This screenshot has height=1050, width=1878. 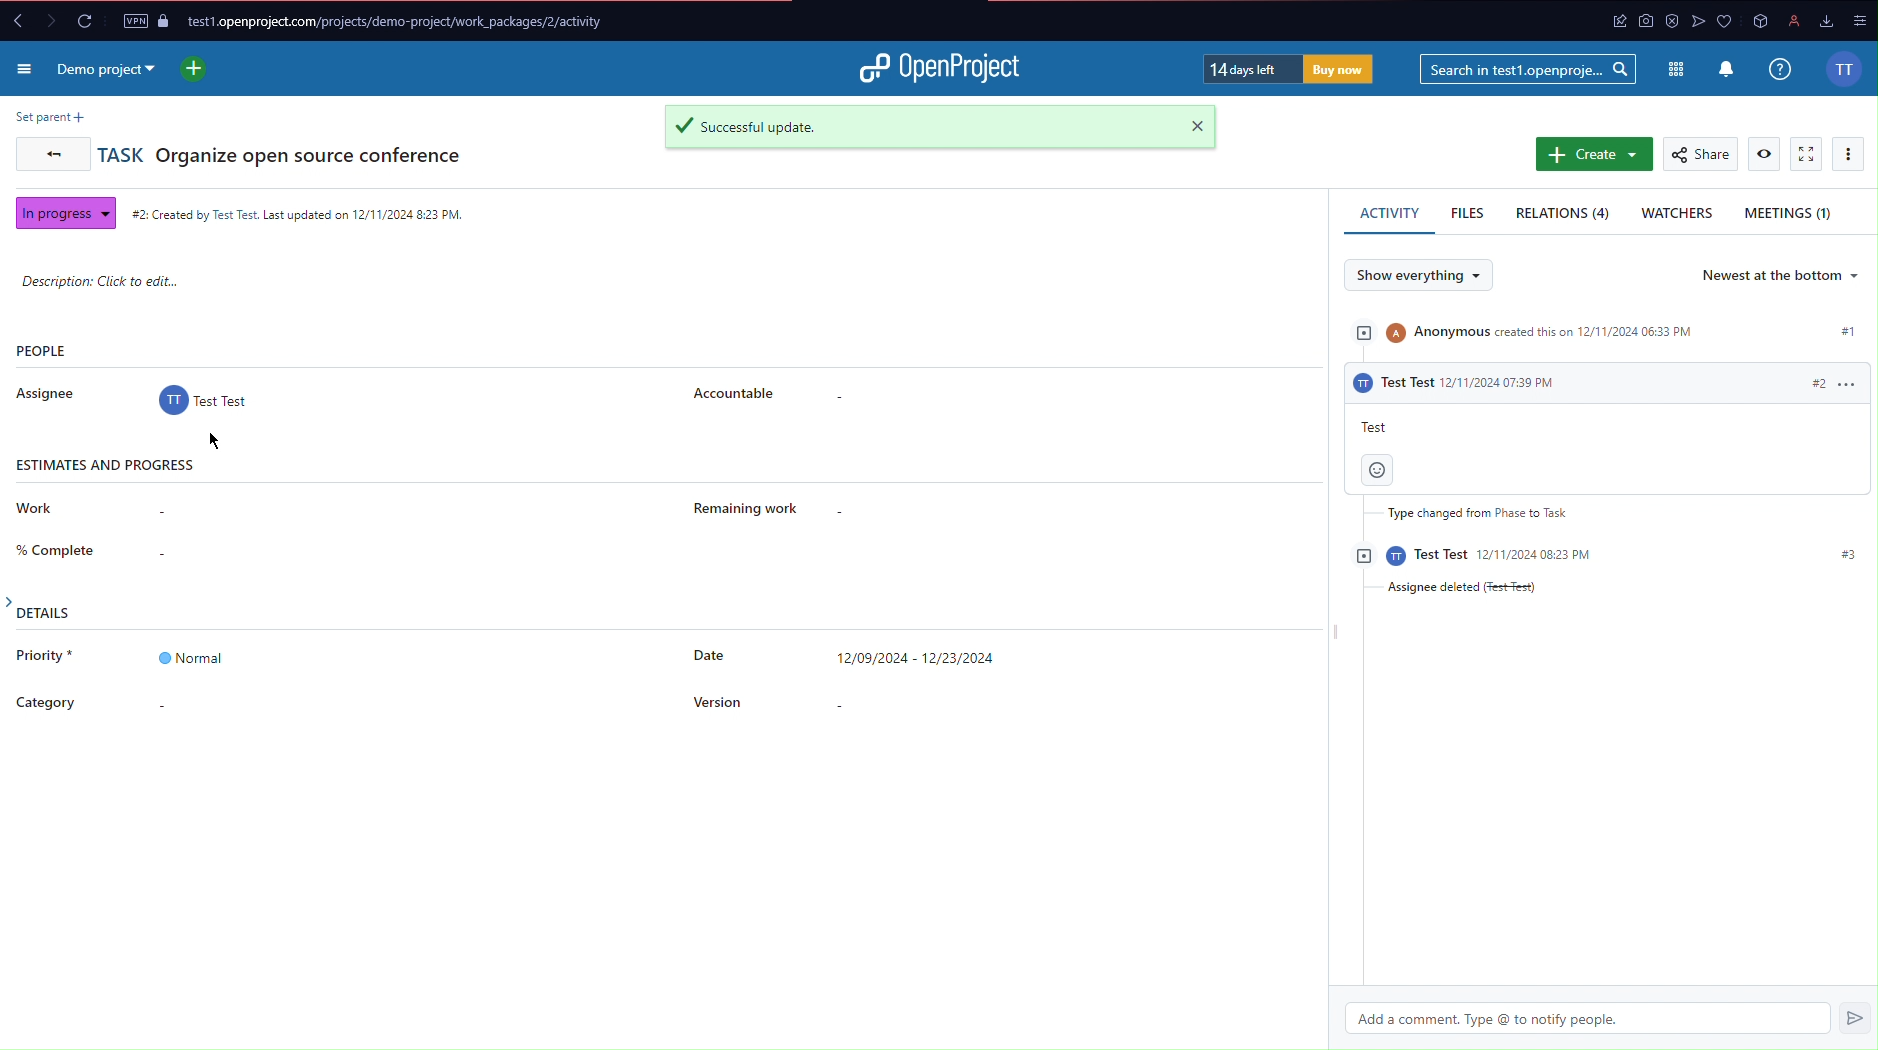 What do you see at coordinates (50, 393) in the screenshot?
I see `Assignee` at bounding box center [50, 393].